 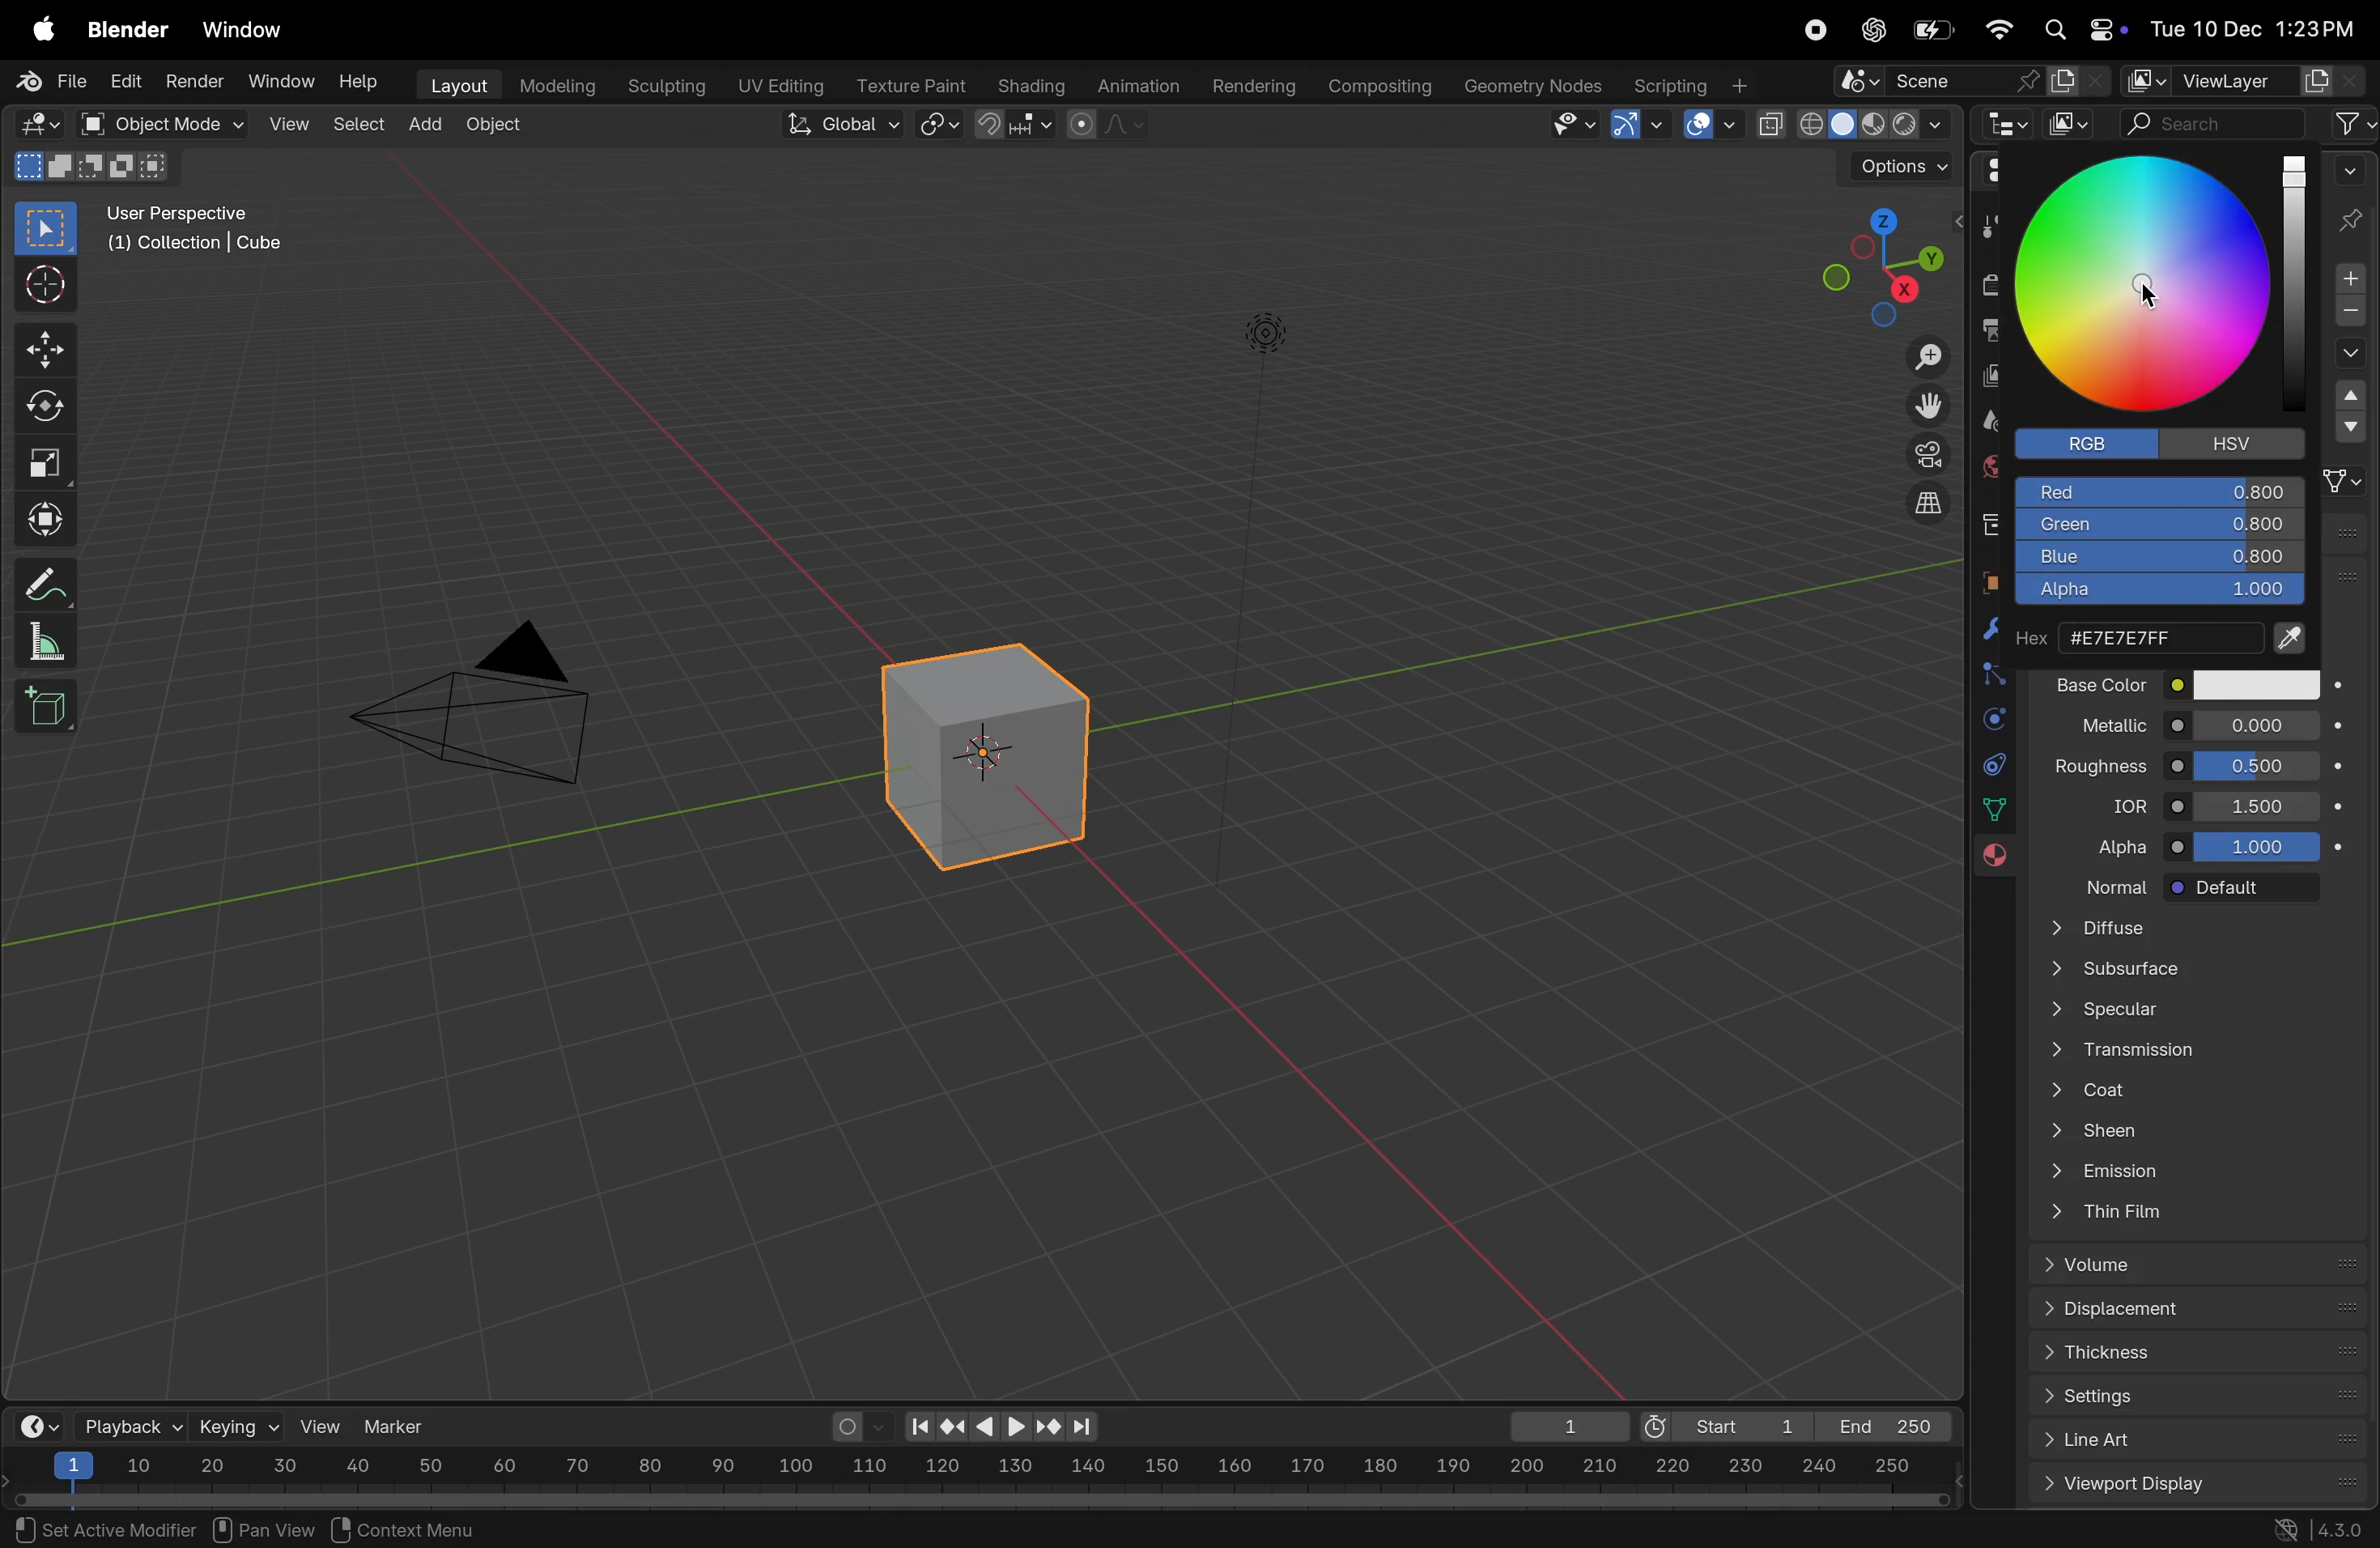 I want to click on blue, so click(x=2159, y=559).